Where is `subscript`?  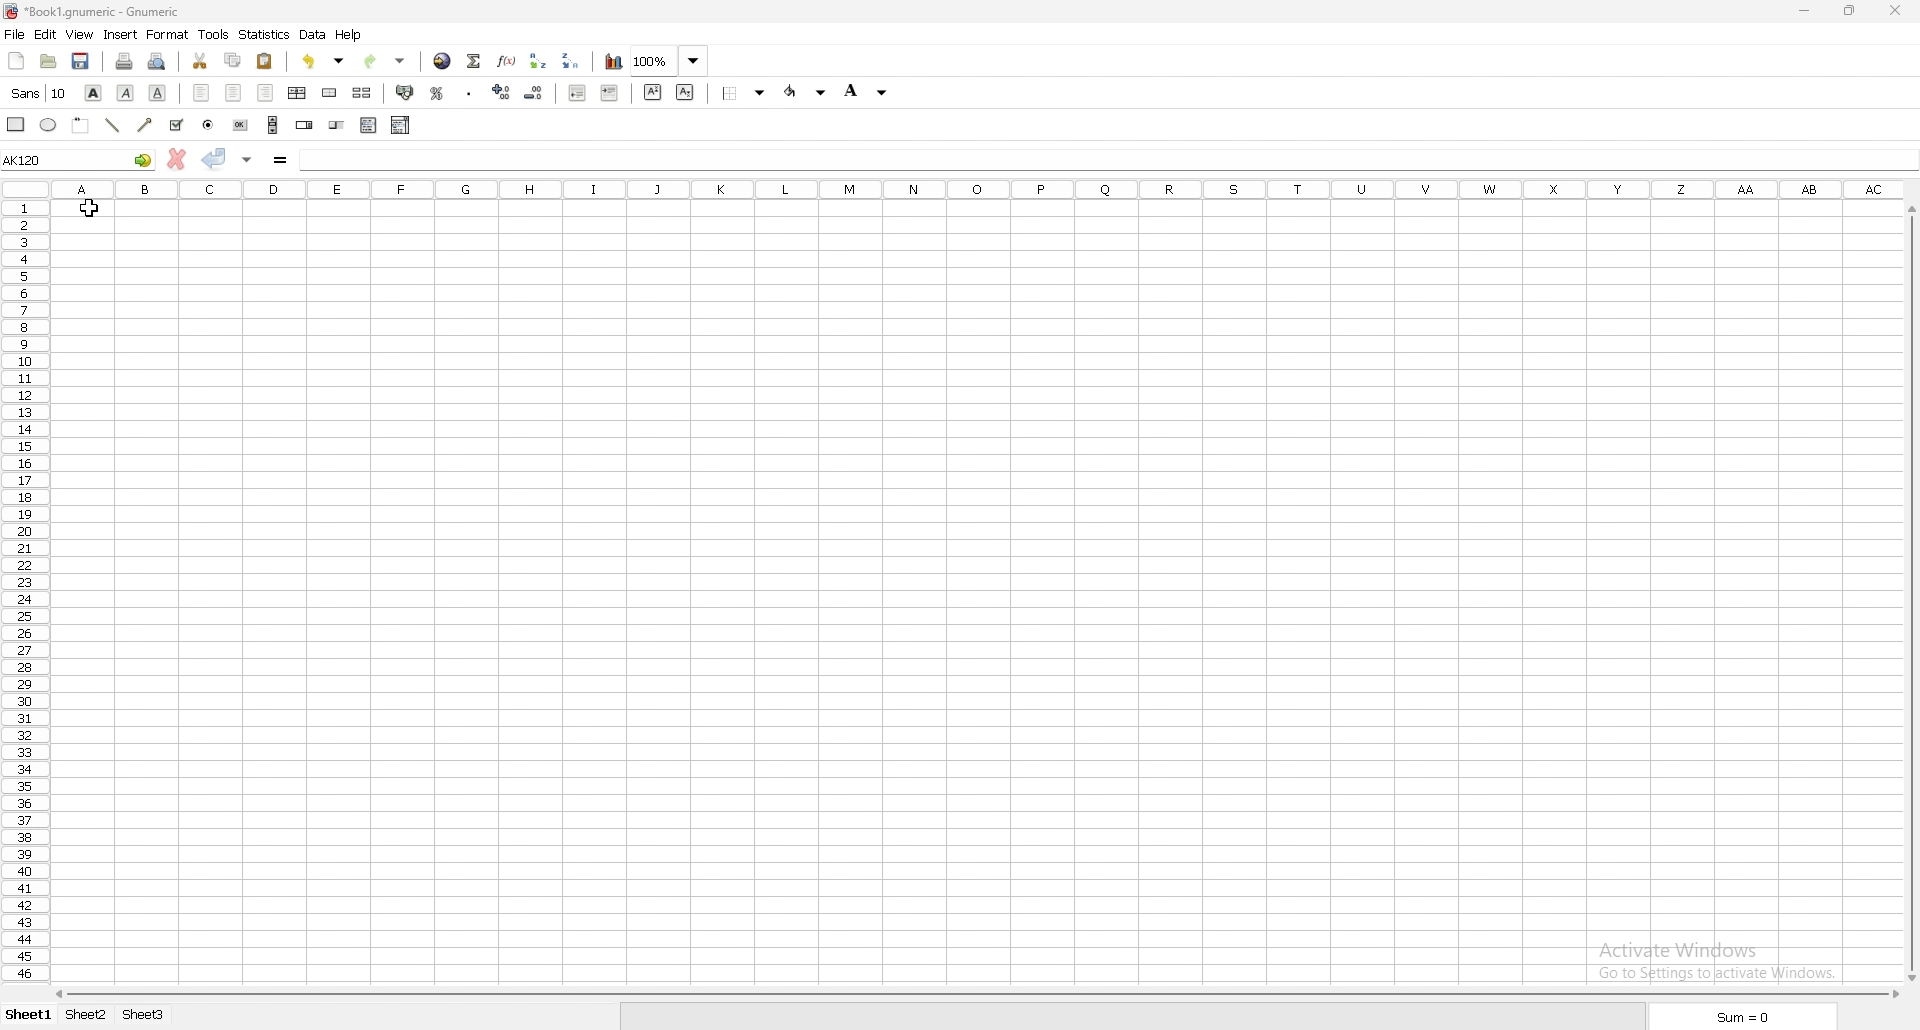
subscript is located at coordinates (685, 92).